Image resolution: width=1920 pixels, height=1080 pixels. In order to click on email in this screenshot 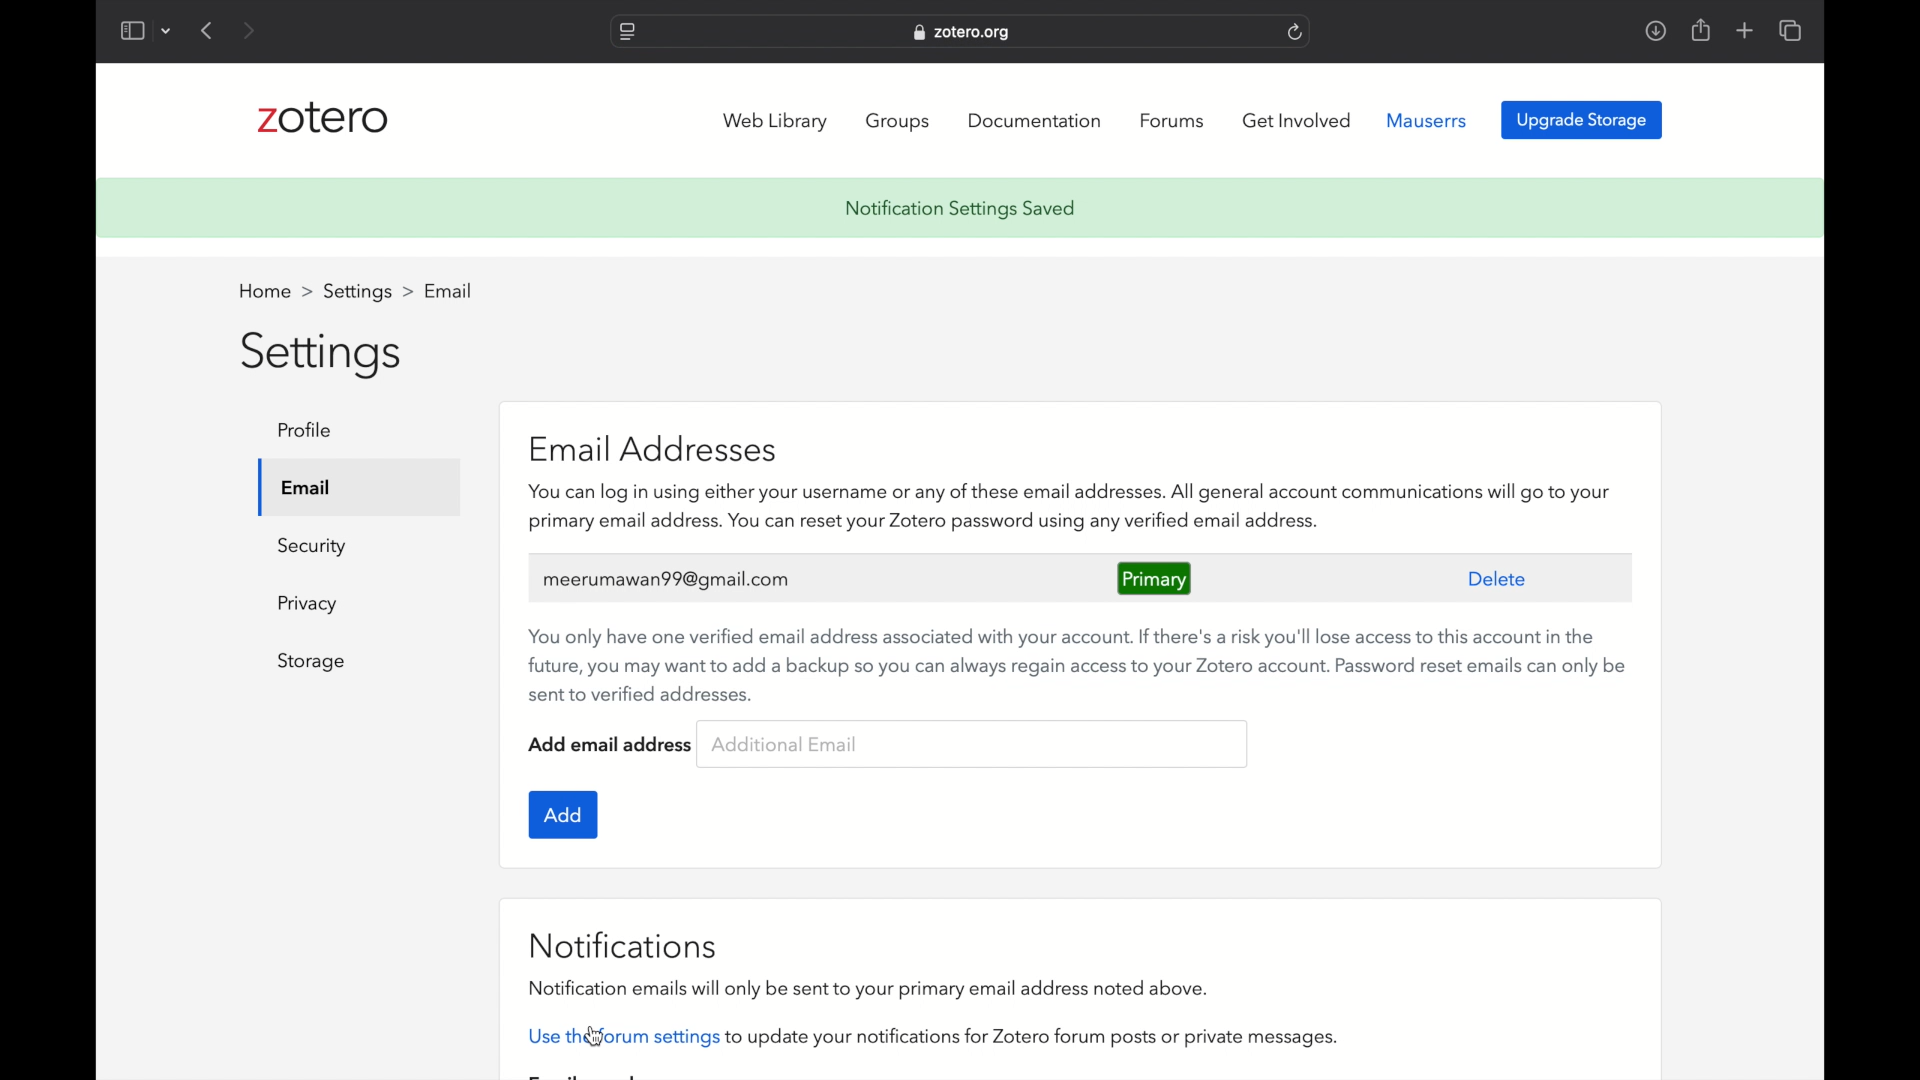, I will do `click(450, 289)`.